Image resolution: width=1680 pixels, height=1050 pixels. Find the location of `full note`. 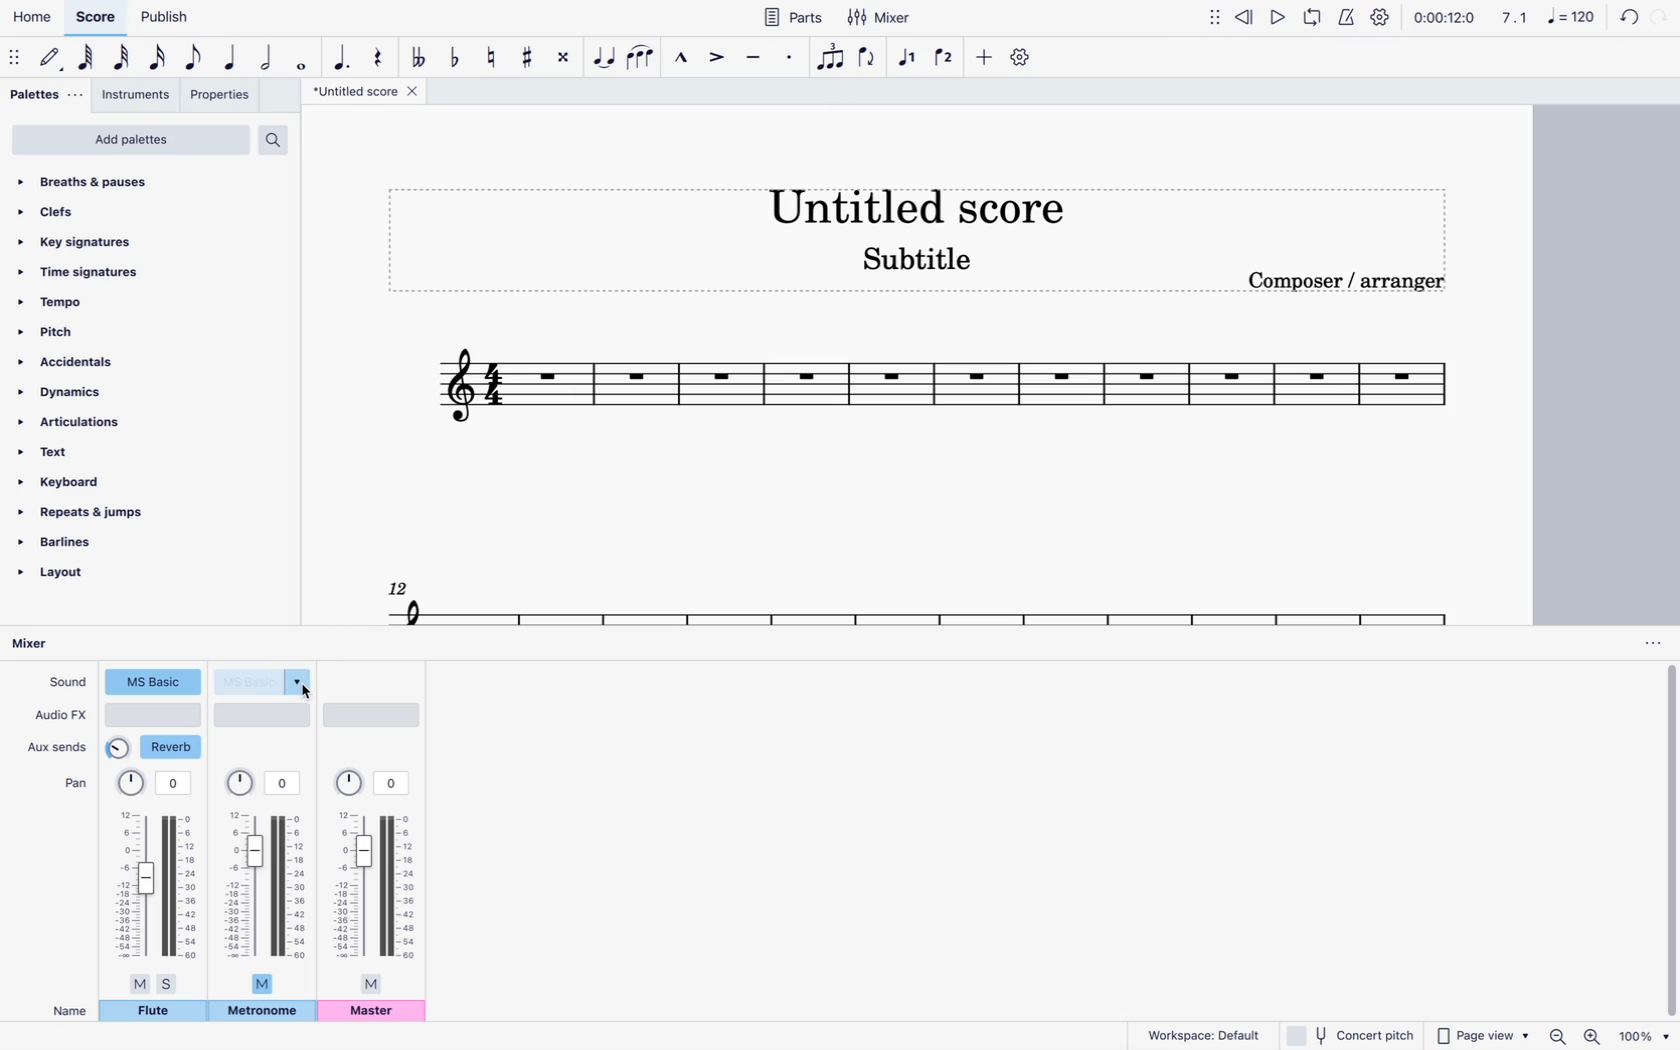

full note is located at coordinates (305, 61).